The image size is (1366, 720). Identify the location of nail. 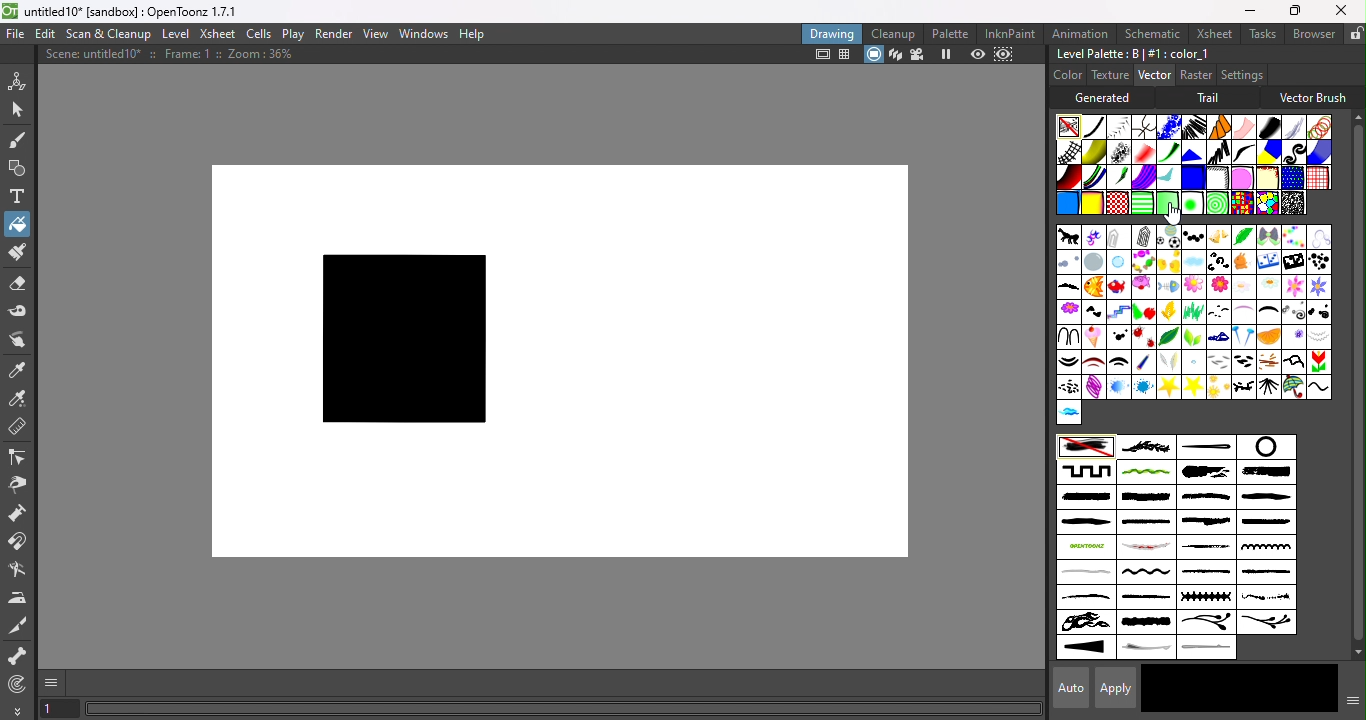
(1242, 338).